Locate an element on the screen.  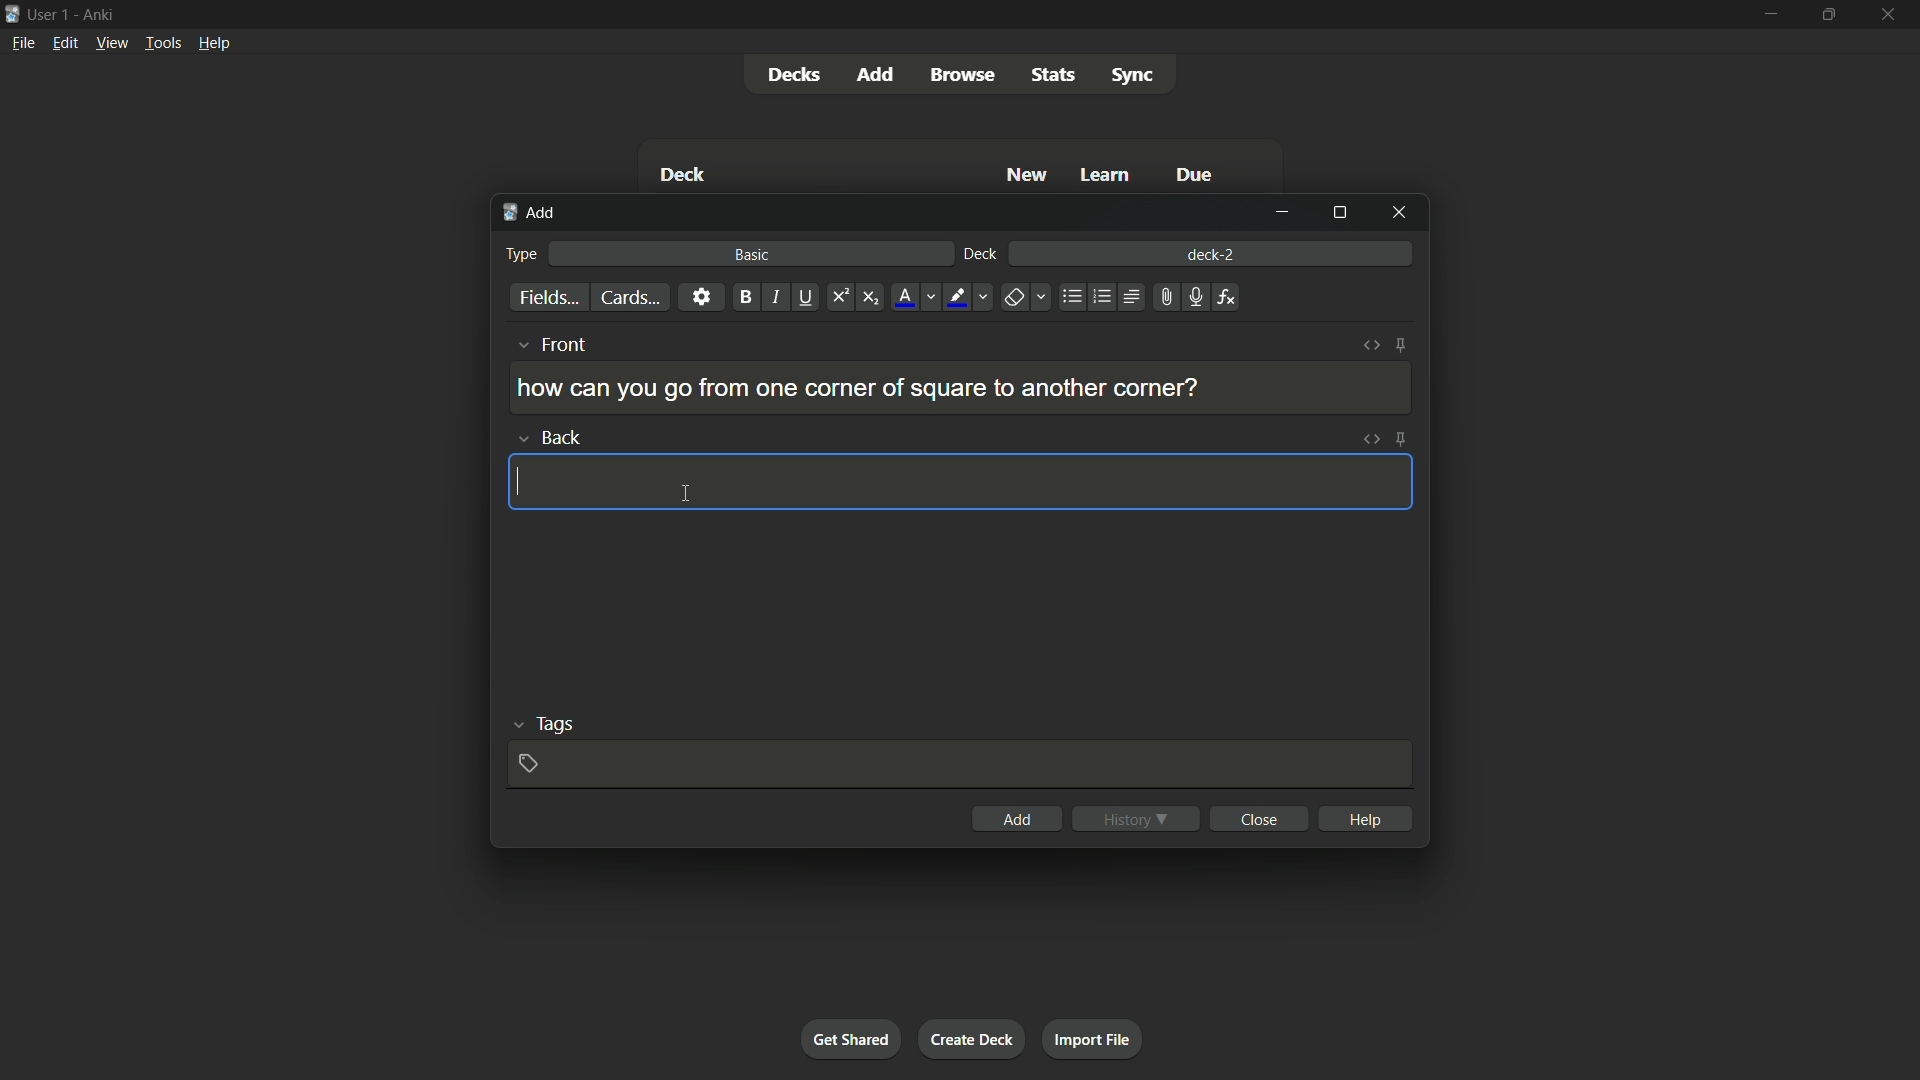
add is located at coordinates (531, 215).